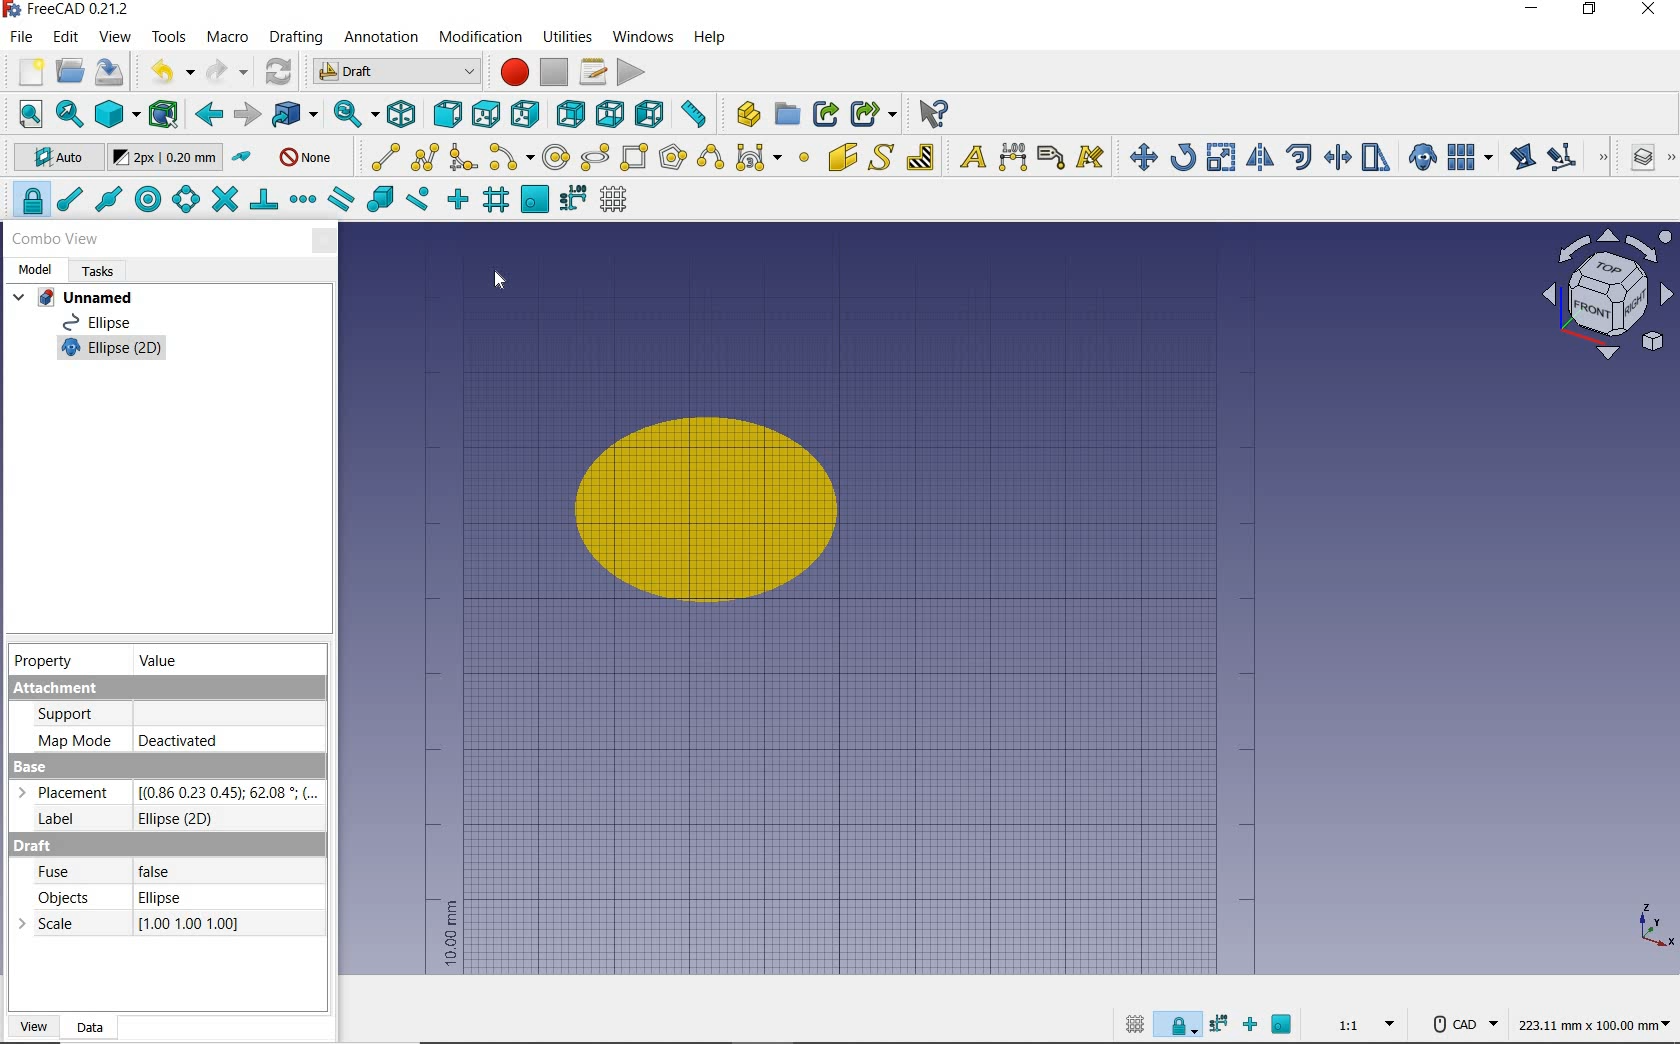 The width and height of the screenshot is (1680, 1044). What do you see at coordinates (294, 116) in the screenshot?
I see `go to linked object` at bounding box center [294, 116].